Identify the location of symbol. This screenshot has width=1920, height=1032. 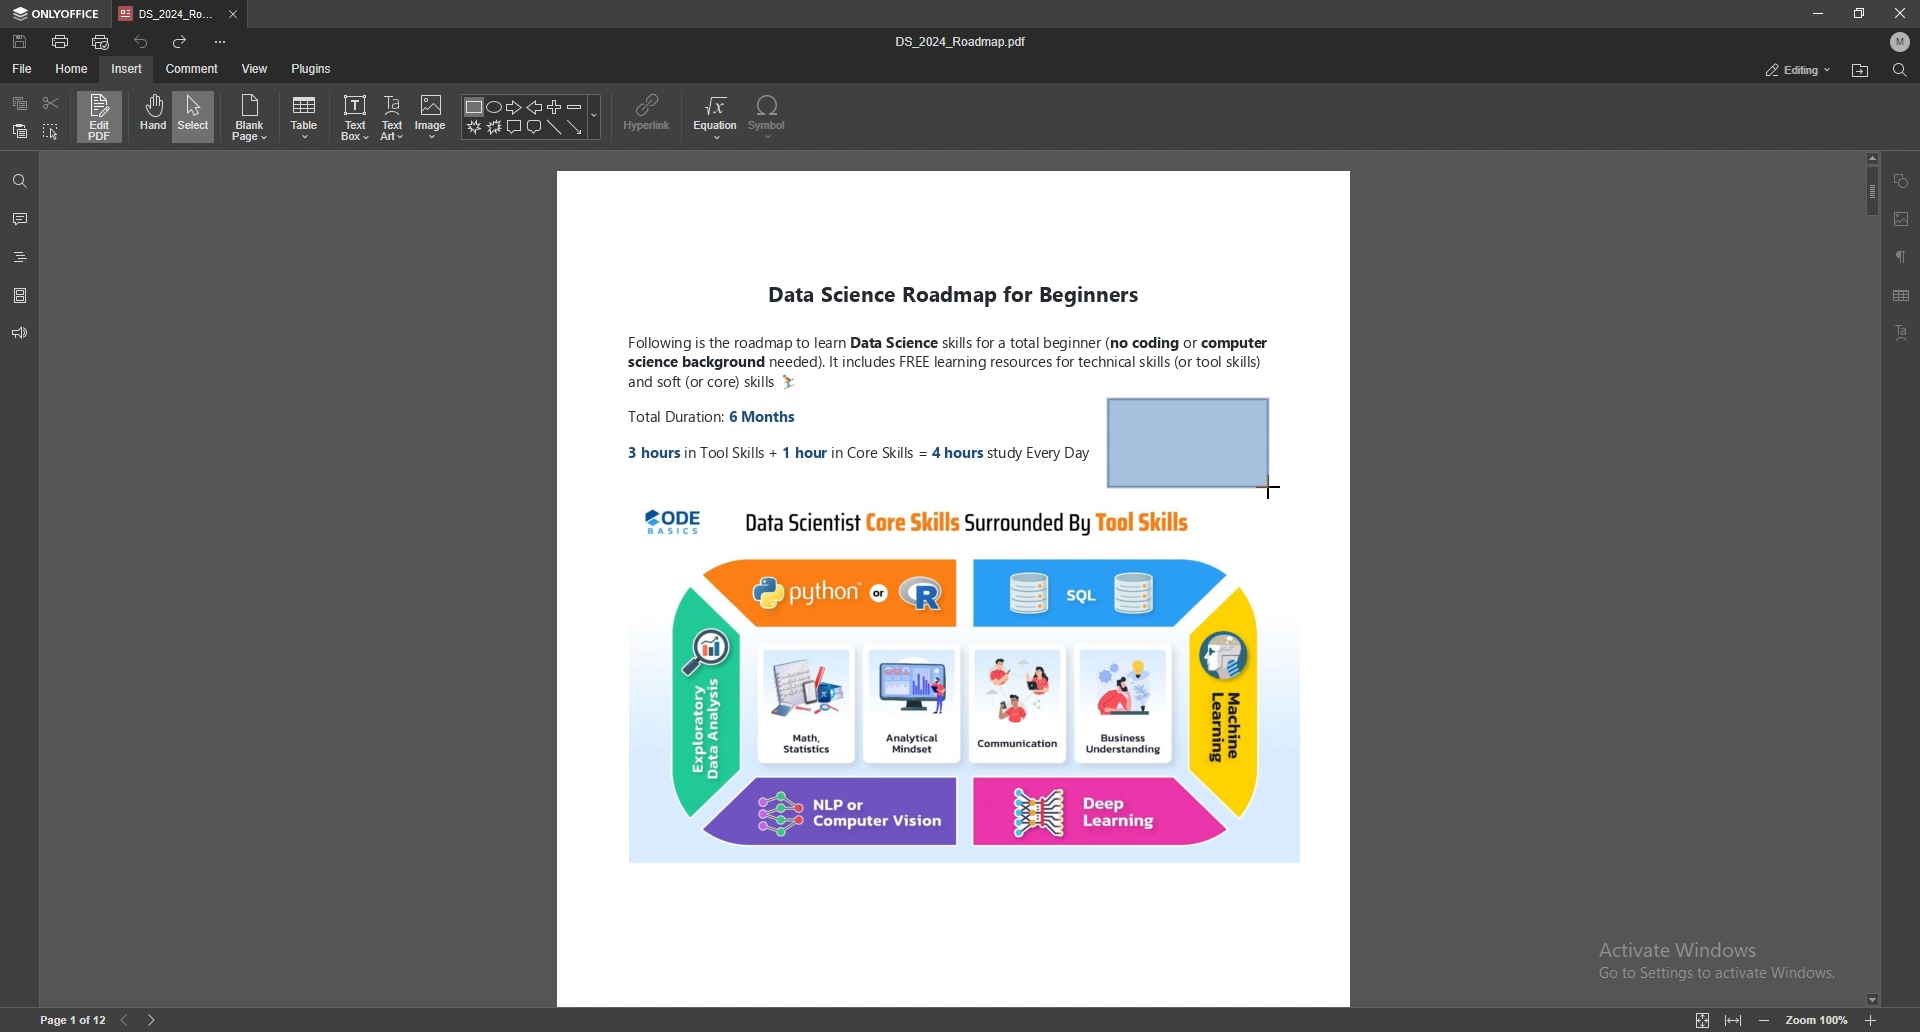
(769, 117).